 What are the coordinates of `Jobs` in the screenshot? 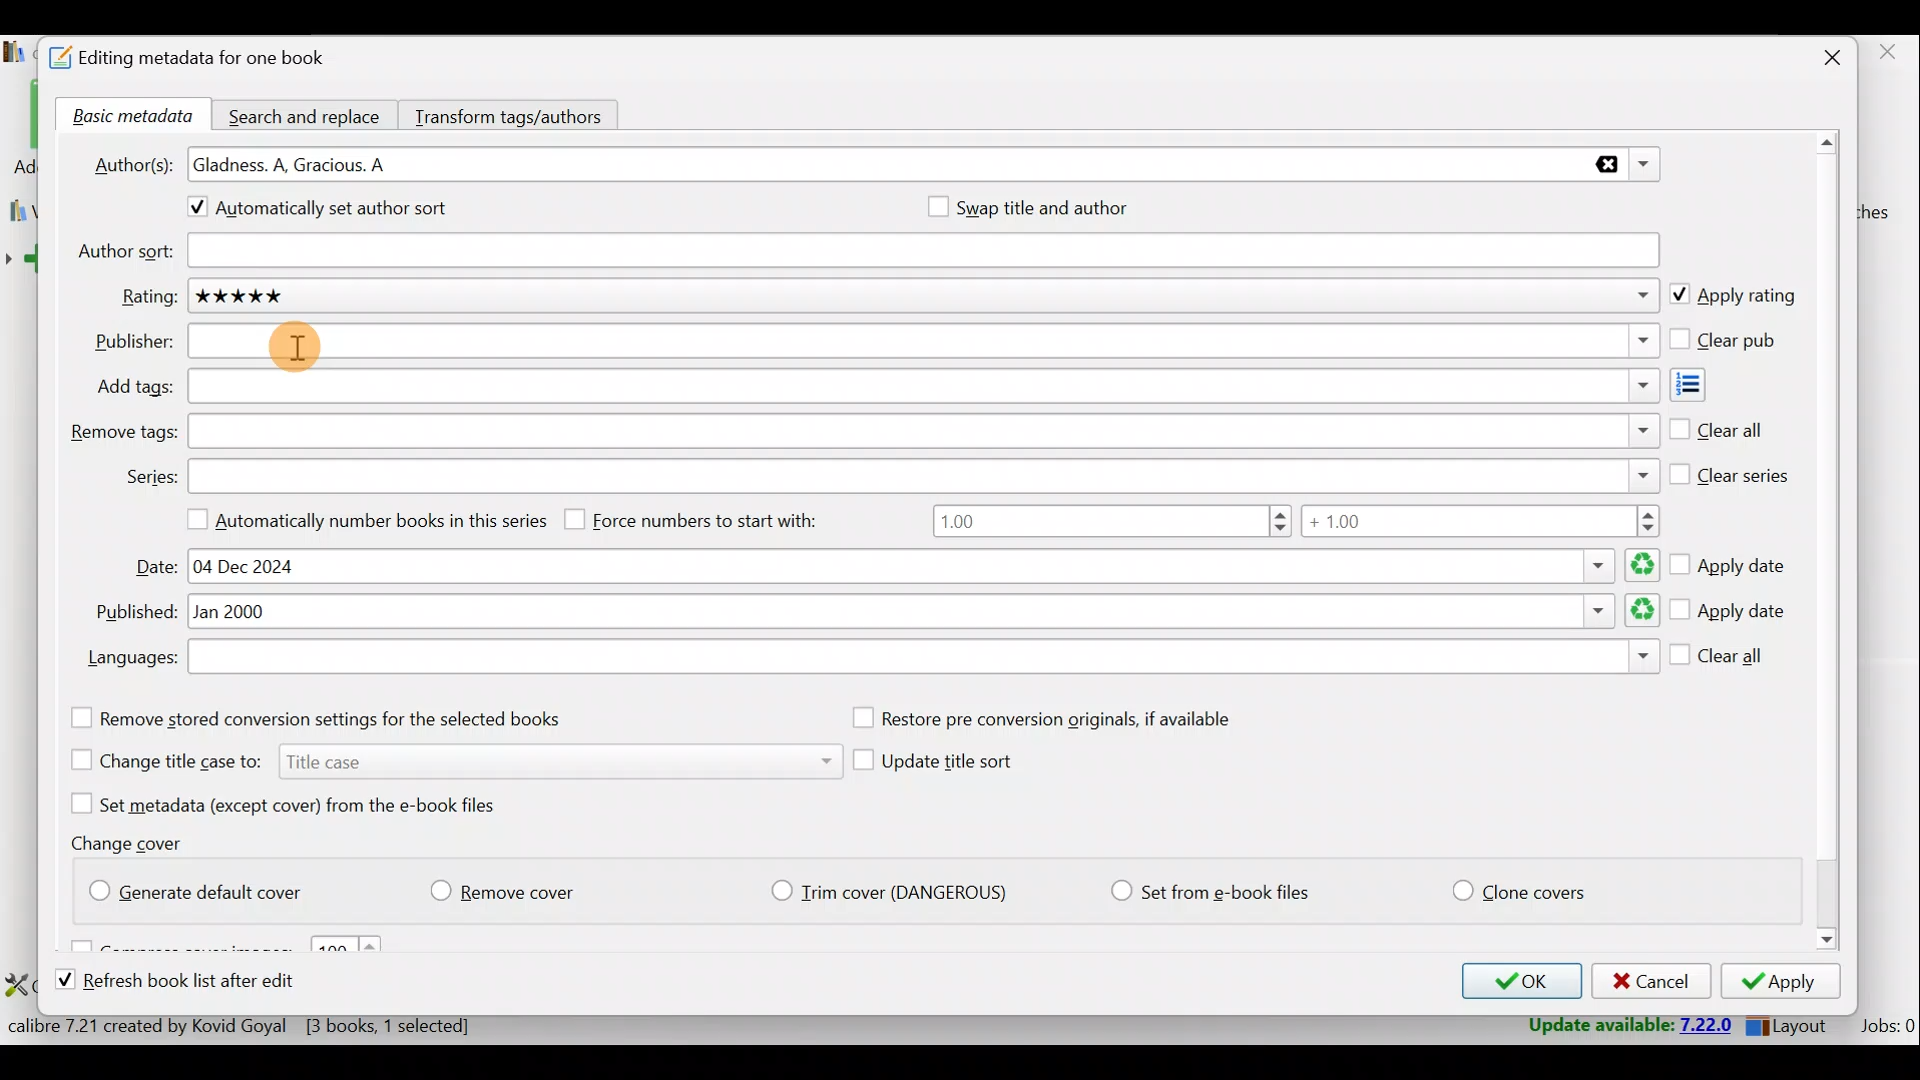 It's located at (1886, 1025).